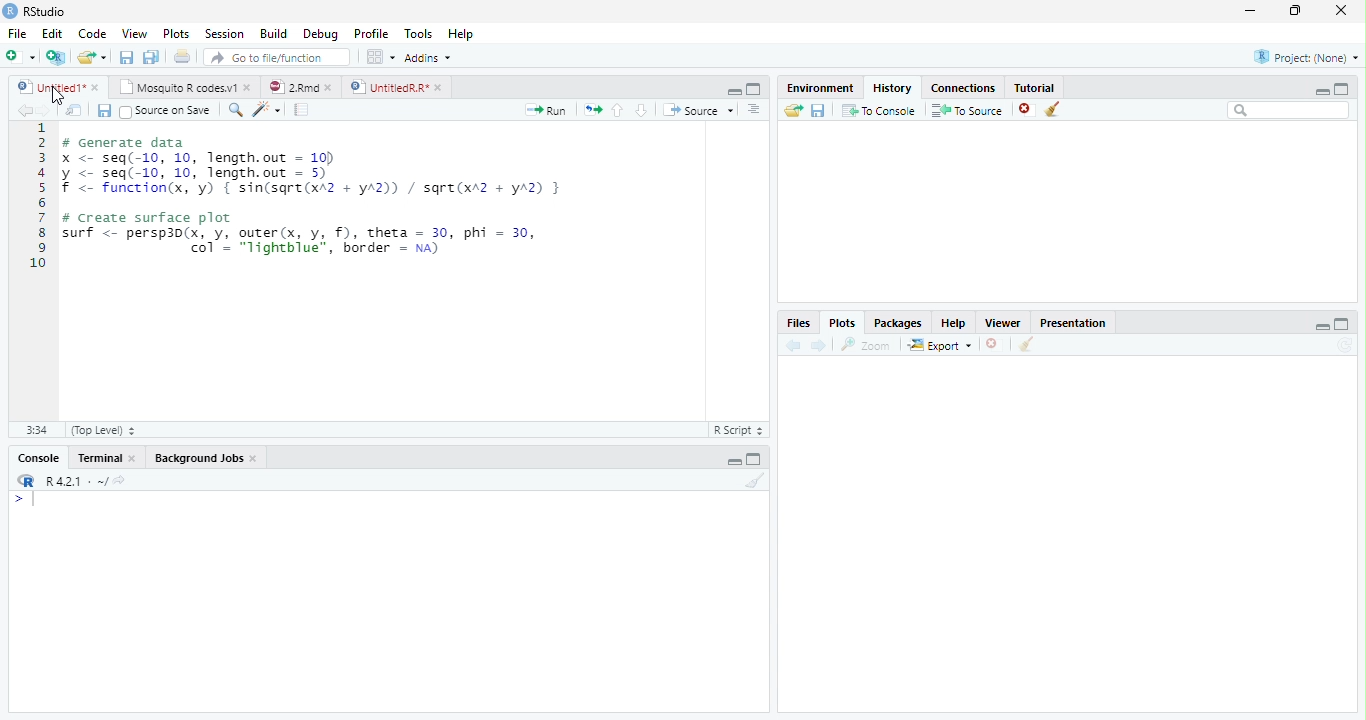 The height and width of the screenshot is (720, 1366). Describe the element at coordinates (45, 111) in the screenshot. I see `Go forward to next source location` at that location.